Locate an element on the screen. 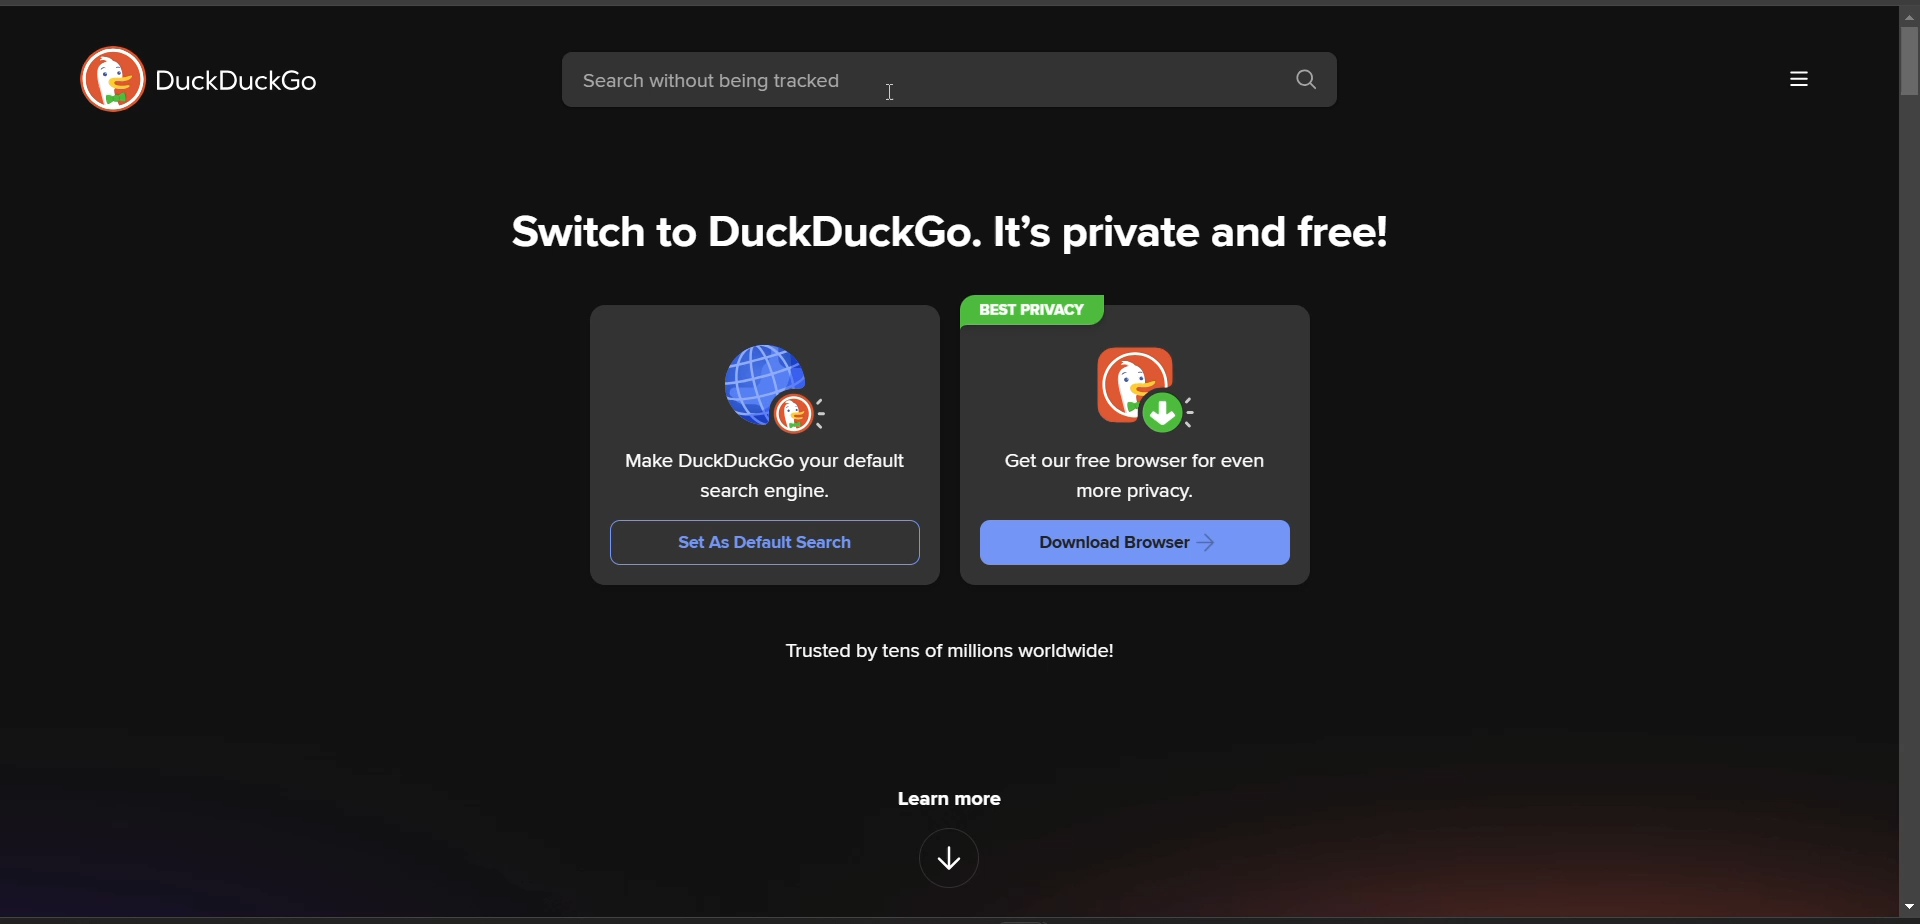  more options is located at coordinates (1805, 79).